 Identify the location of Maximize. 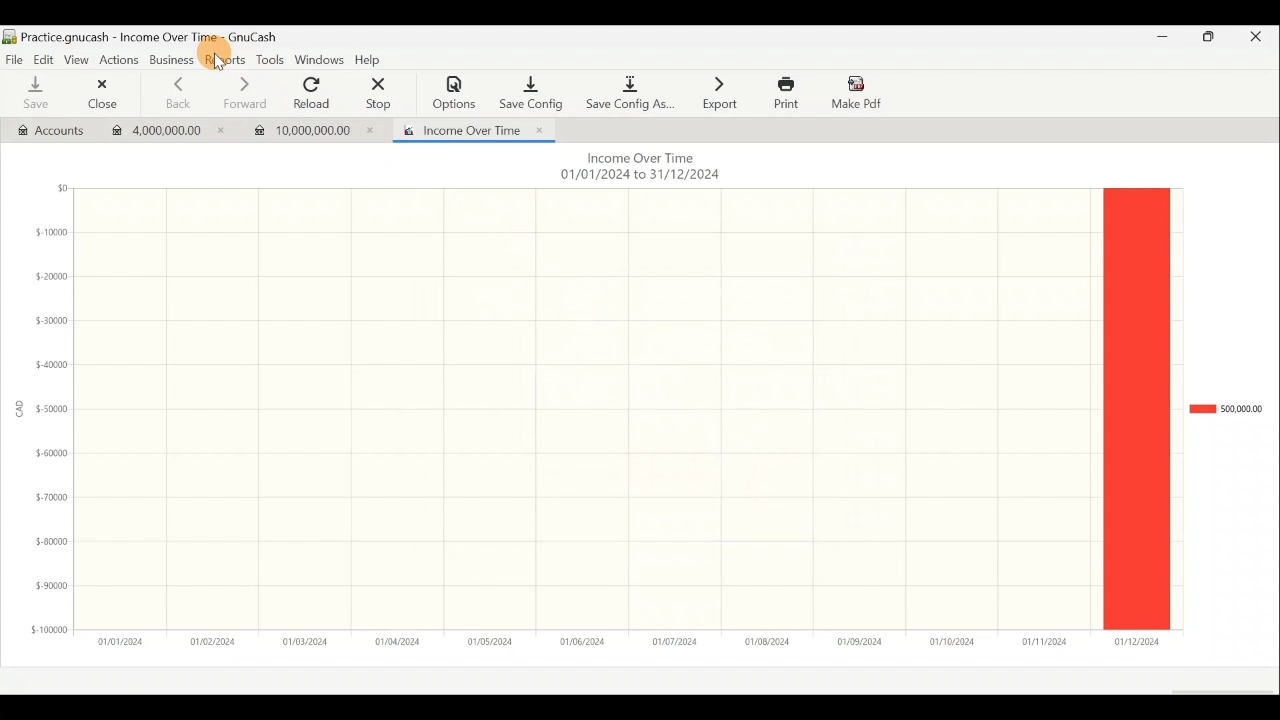
(1210, 40).